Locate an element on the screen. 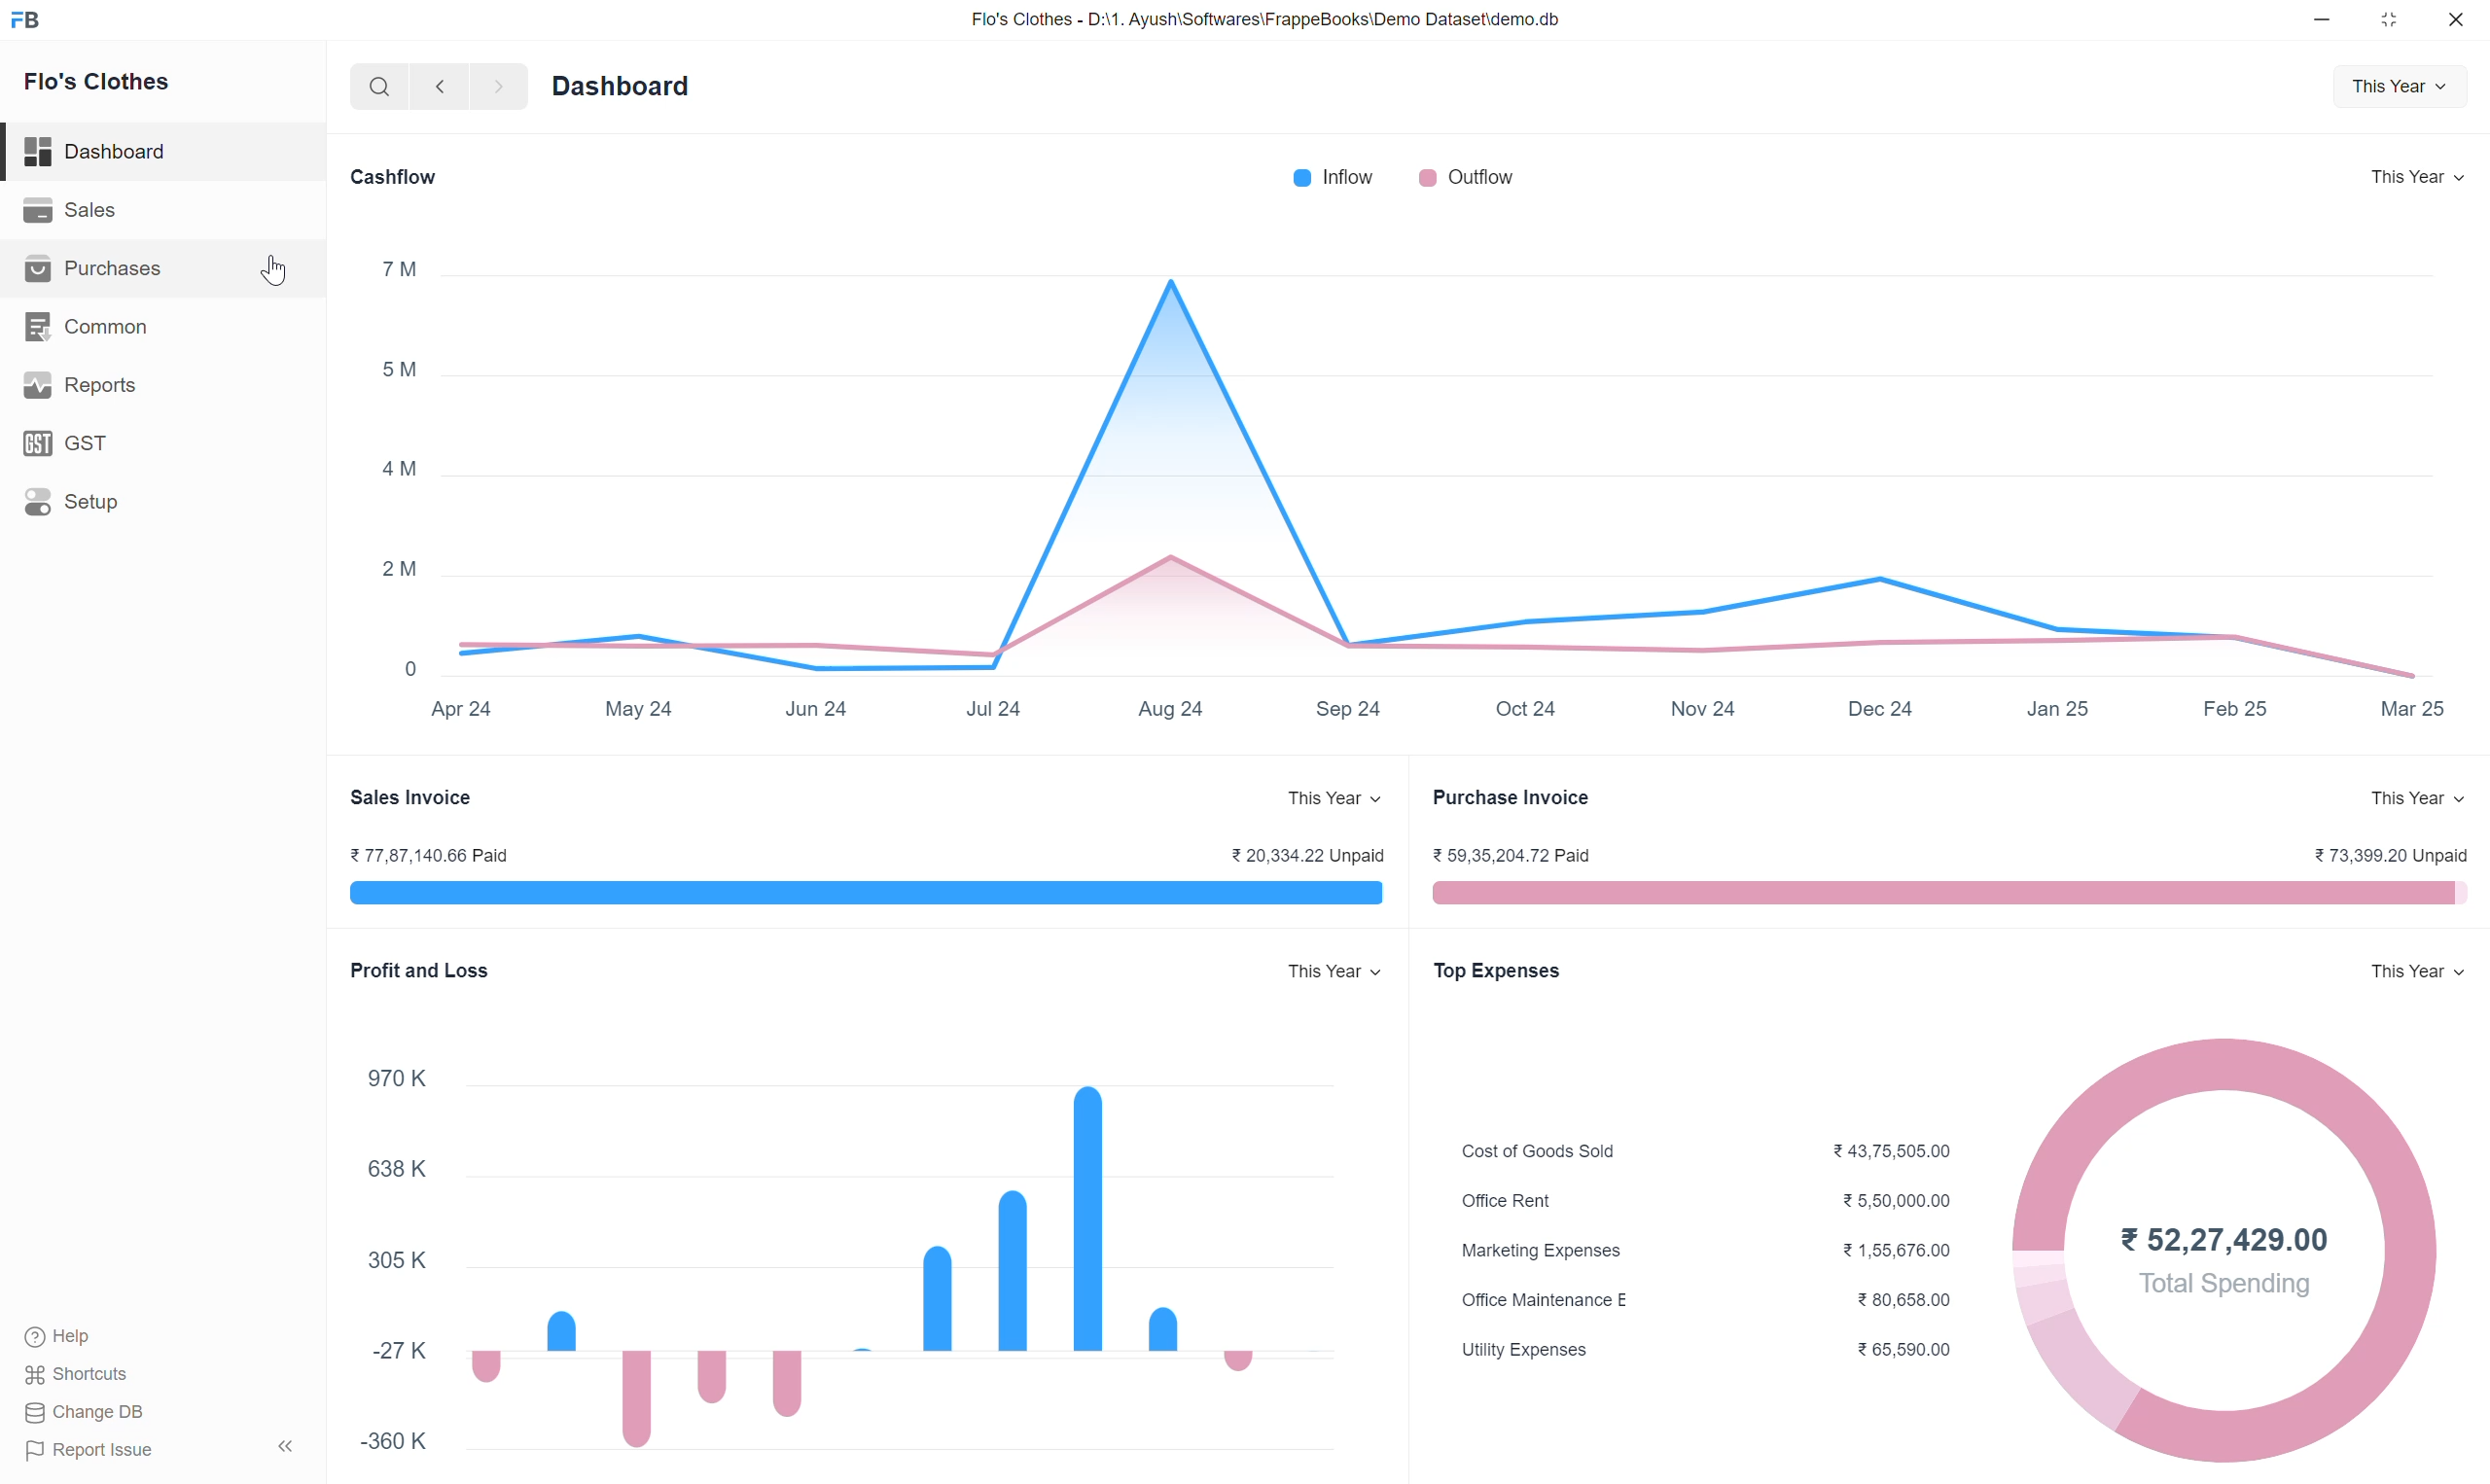 This screenshot has height=1484, width=2490. graph is located at coordinates (1440, 461).